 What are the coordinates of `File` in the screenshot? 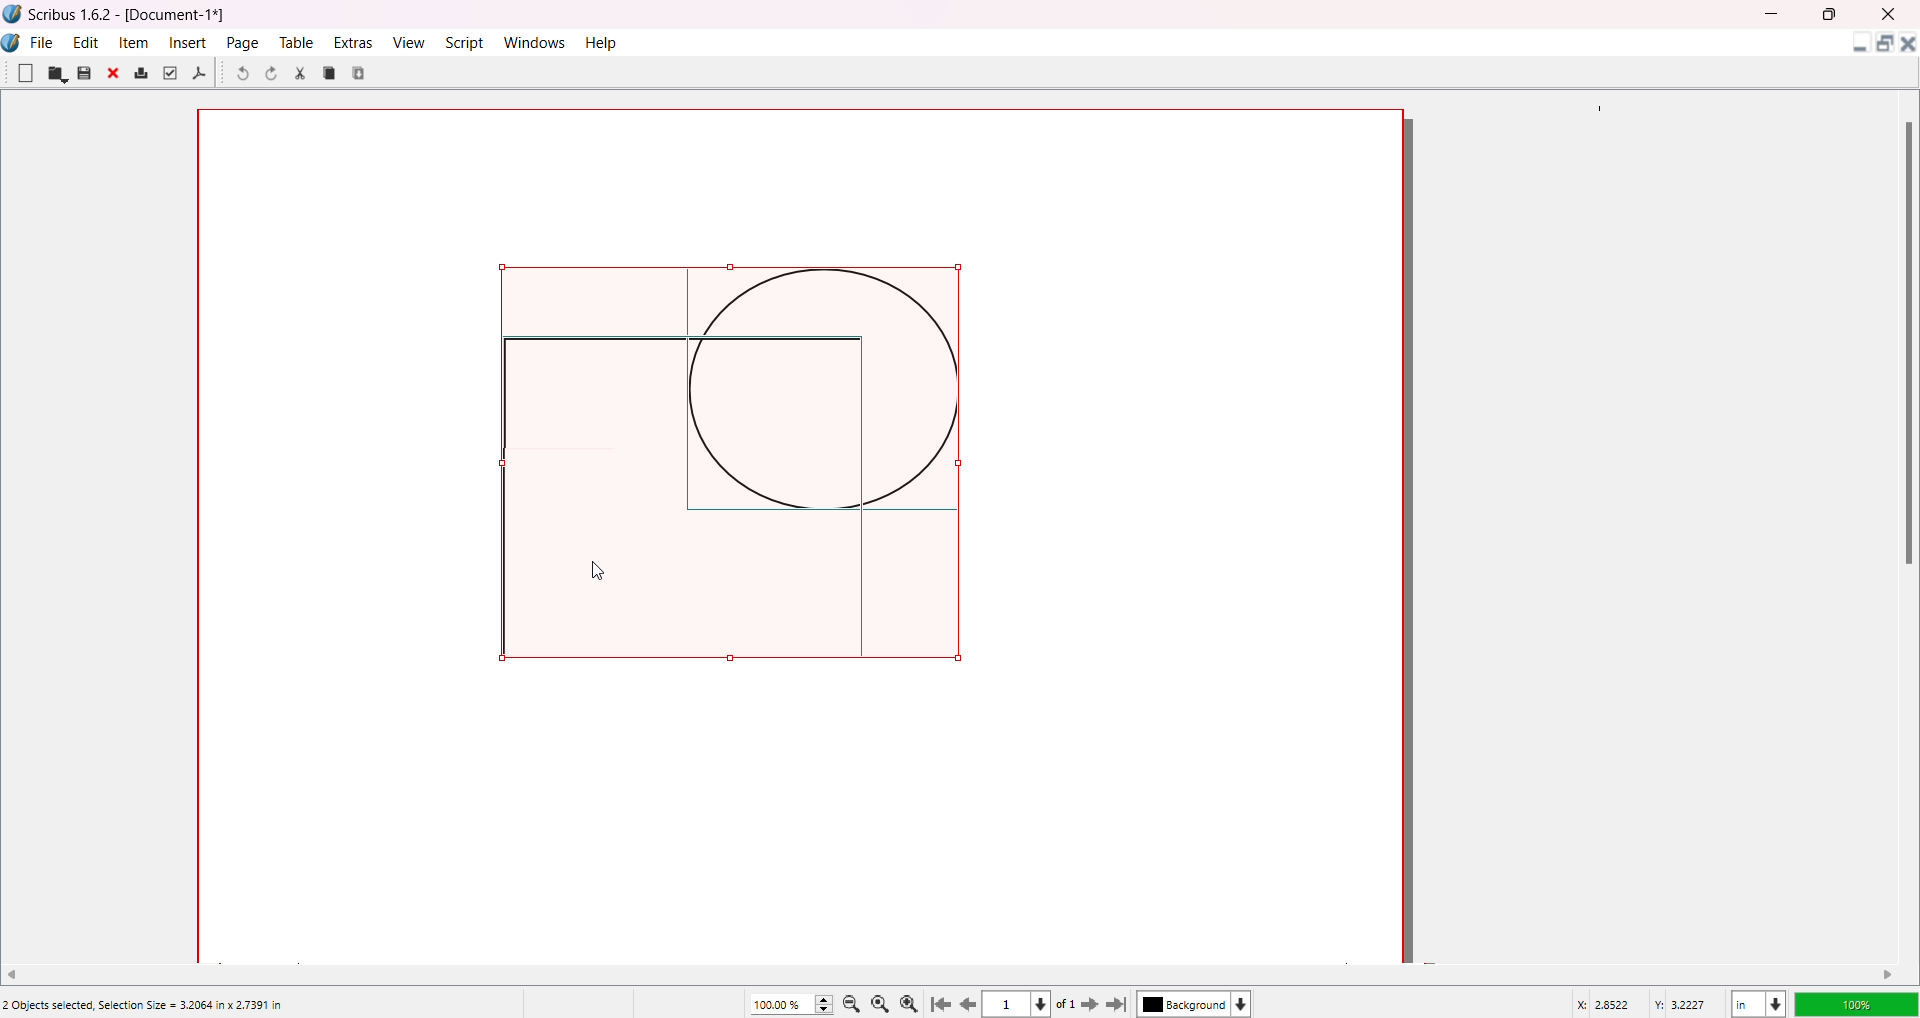 It's located at (43, 40).